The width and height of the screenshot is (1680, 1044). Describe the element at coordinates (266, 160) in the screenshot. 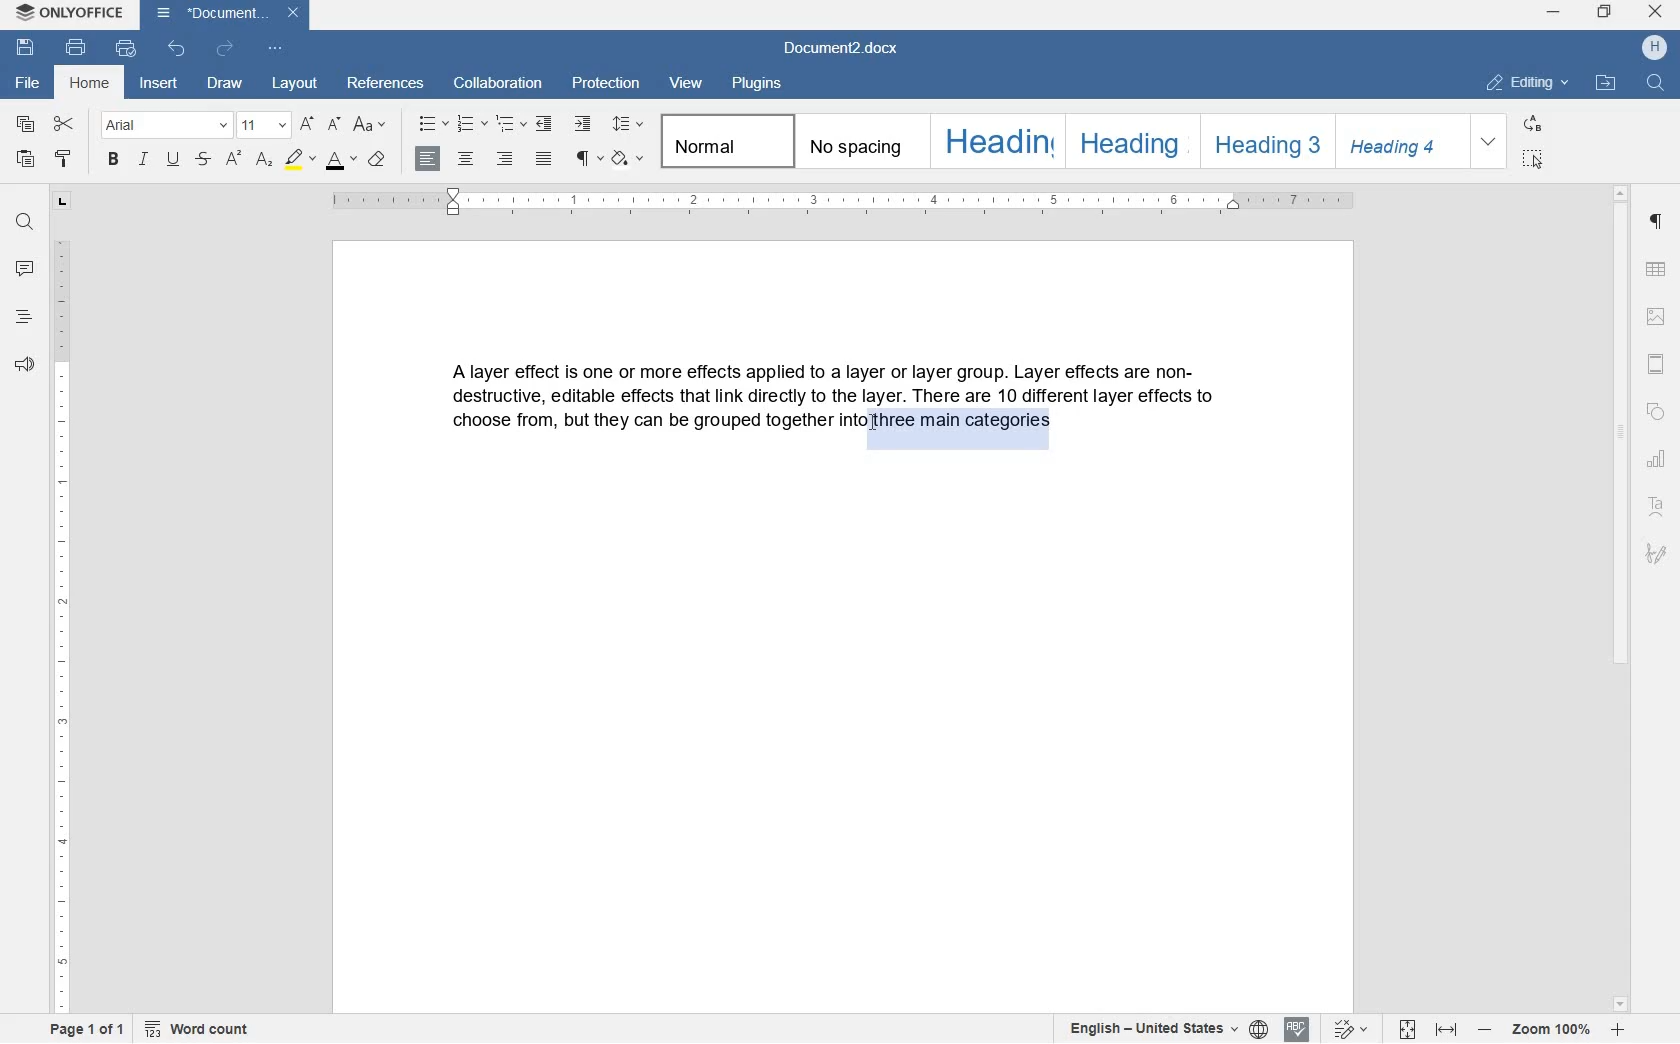

I see `subscript` at that location.